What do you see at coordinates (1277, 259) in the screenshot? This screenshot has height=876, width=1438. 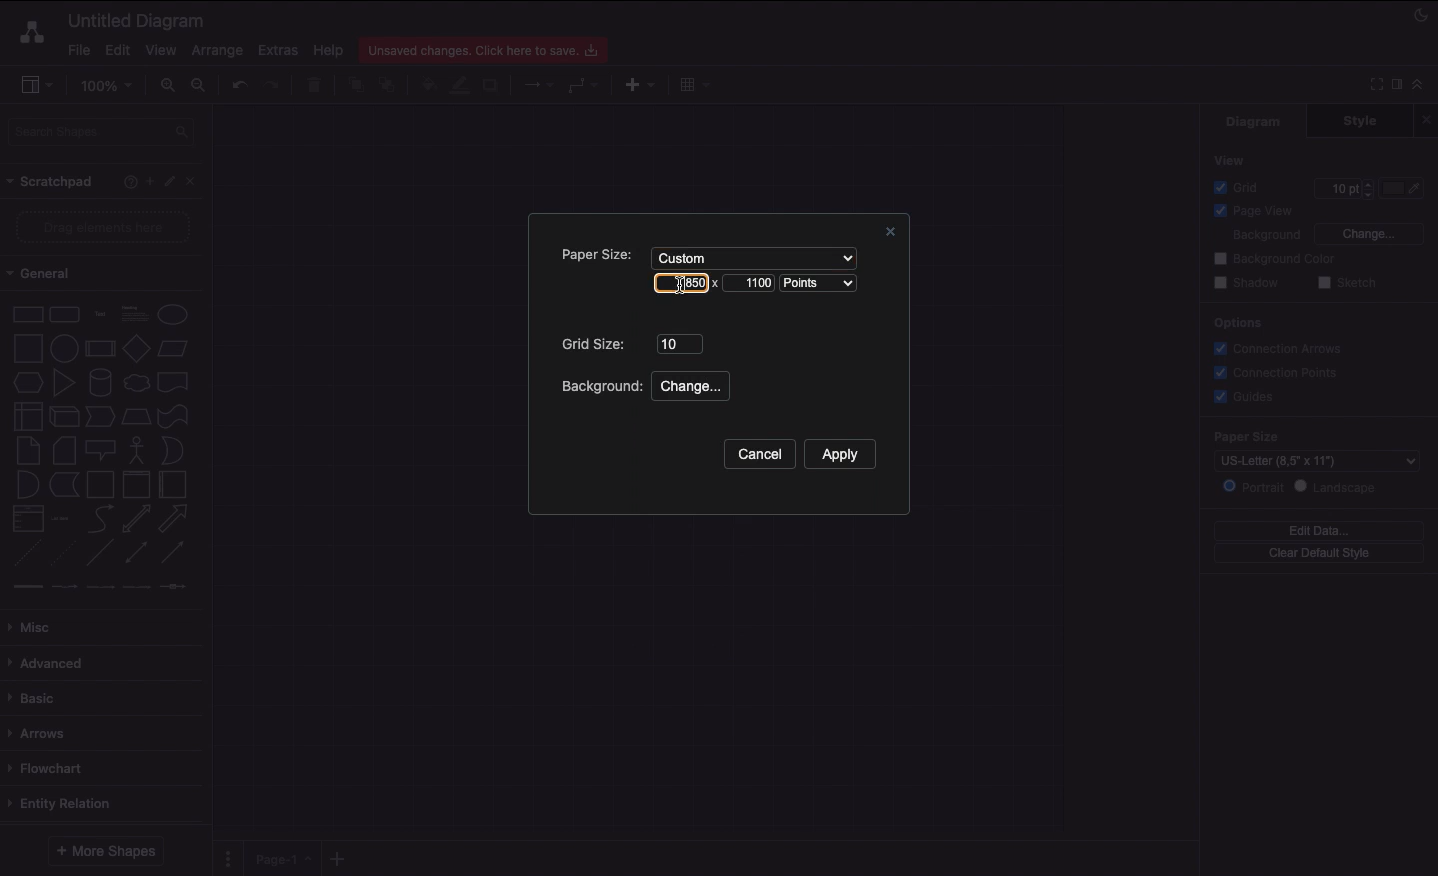 I see `Background color` at bounding box center [1277, 259].